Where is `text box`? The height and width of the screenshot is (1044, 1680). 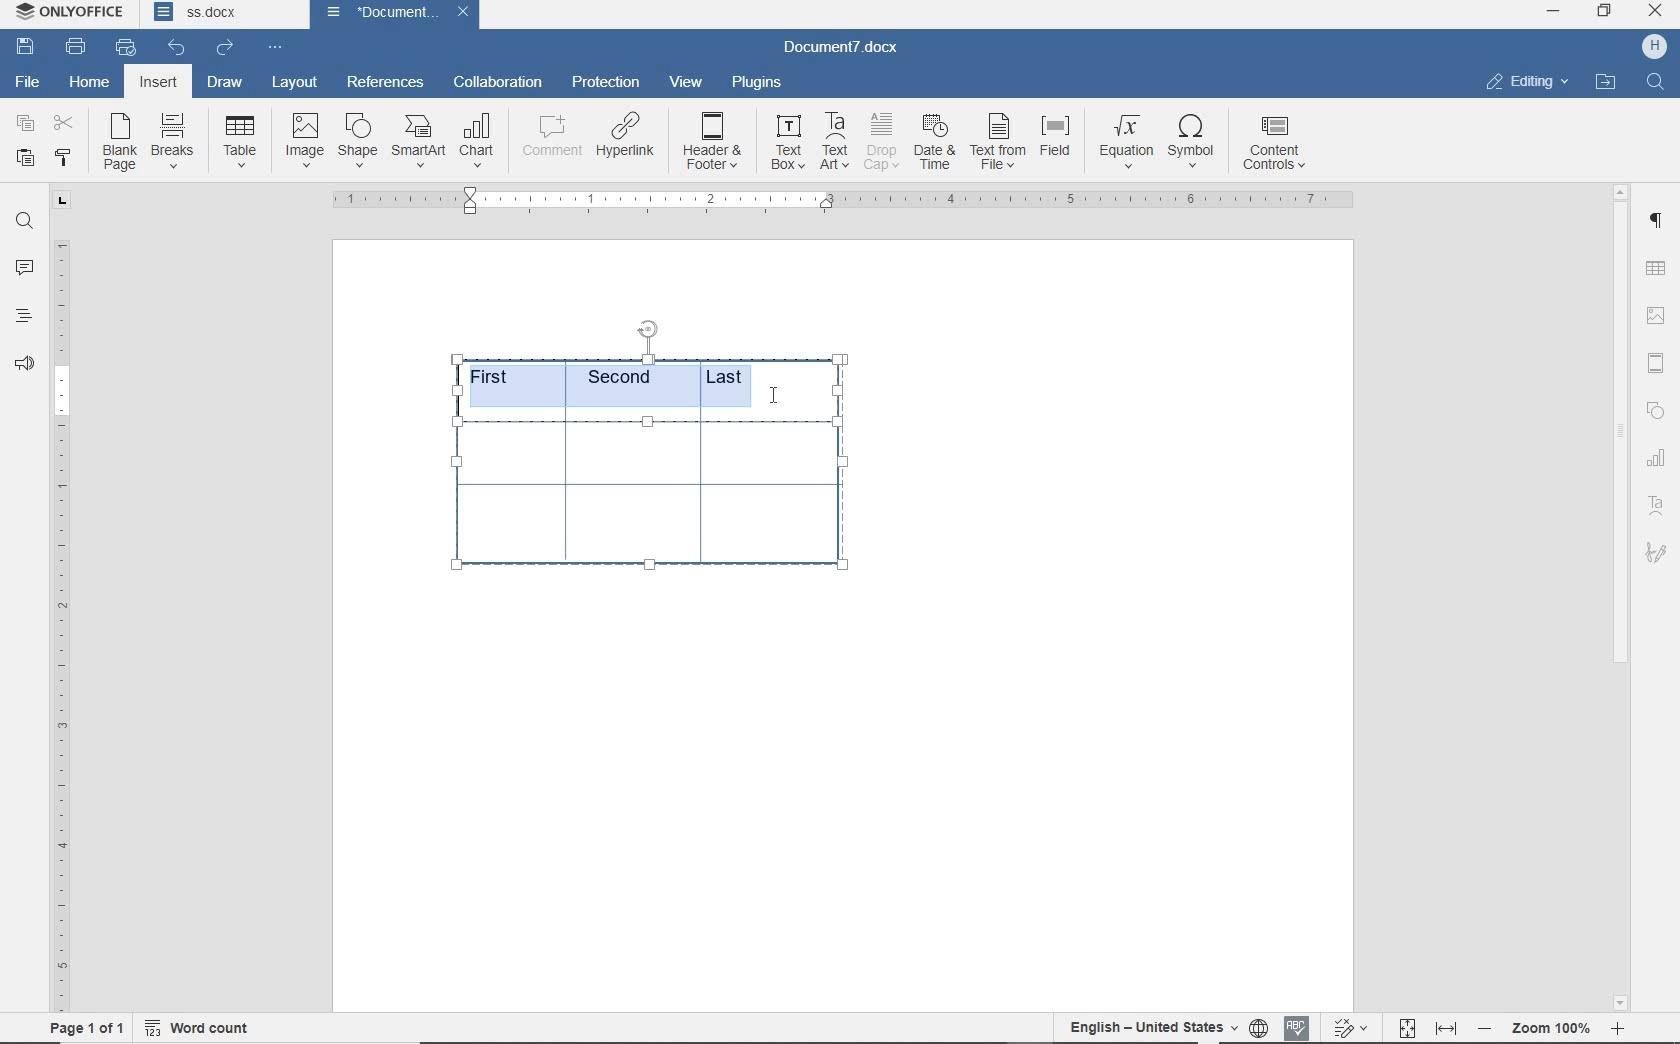 text box is located at coordinates (786, 142).